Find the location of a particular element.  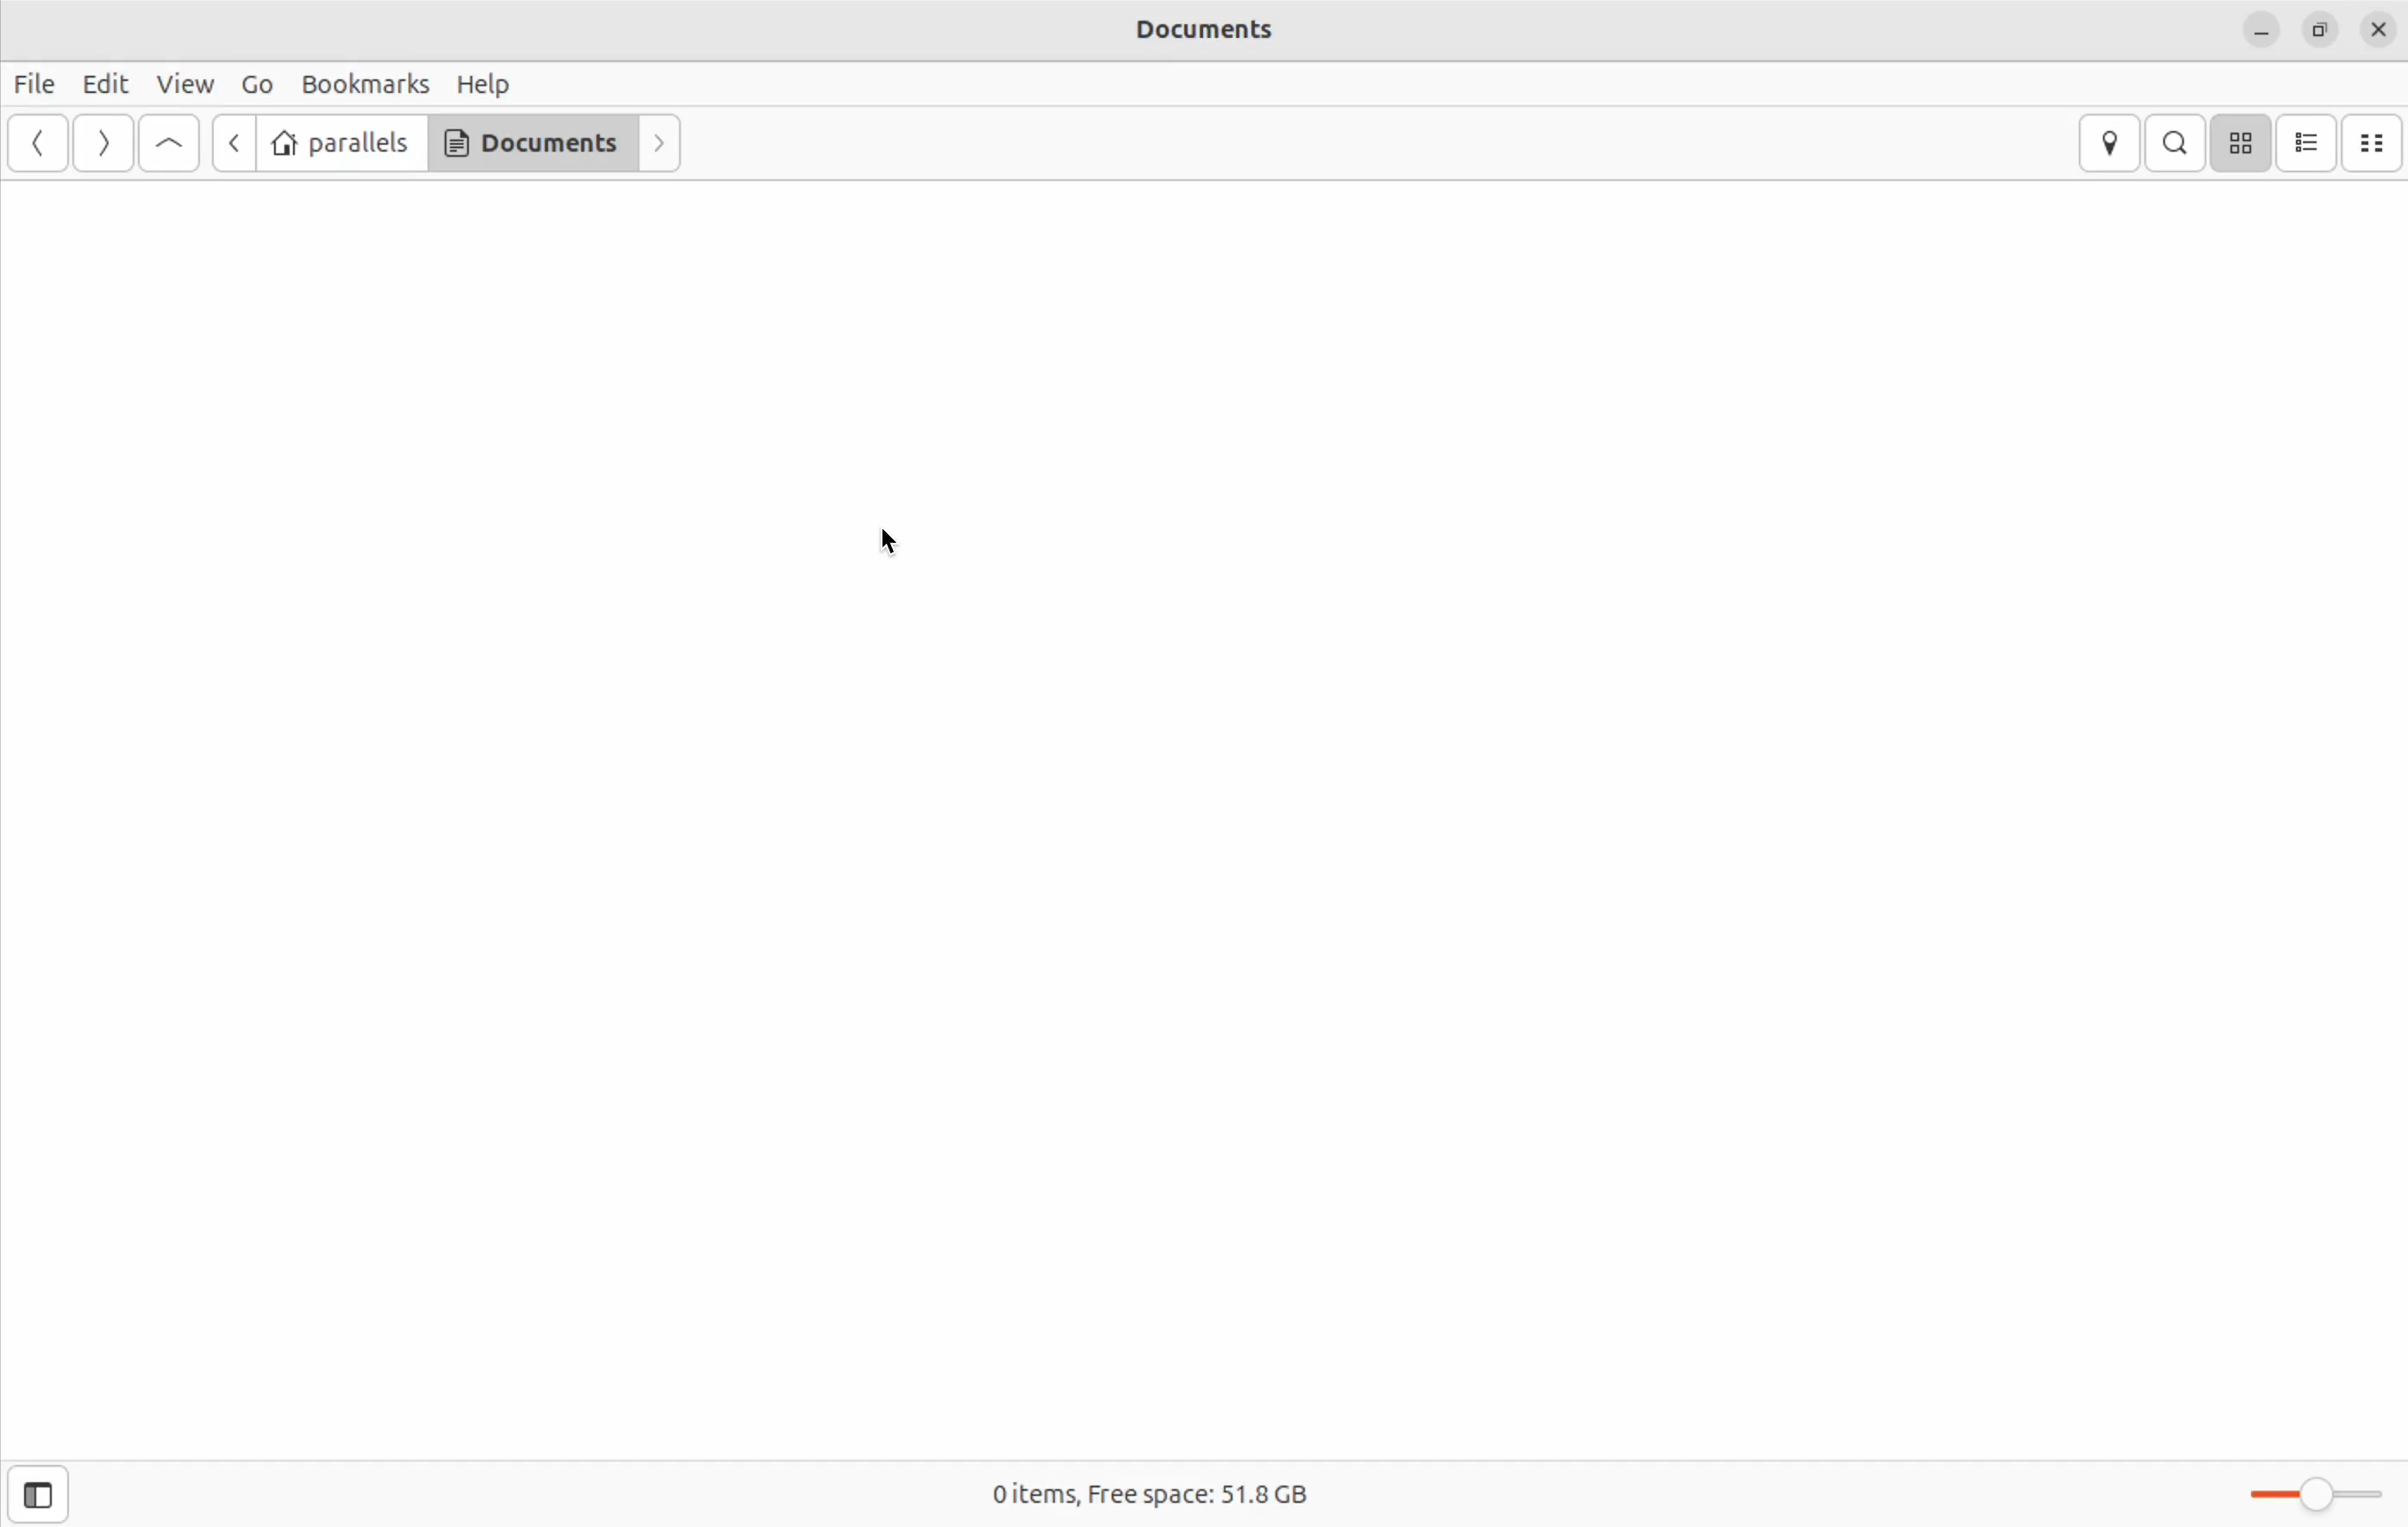

list view is located at coordinates (2308, 143).